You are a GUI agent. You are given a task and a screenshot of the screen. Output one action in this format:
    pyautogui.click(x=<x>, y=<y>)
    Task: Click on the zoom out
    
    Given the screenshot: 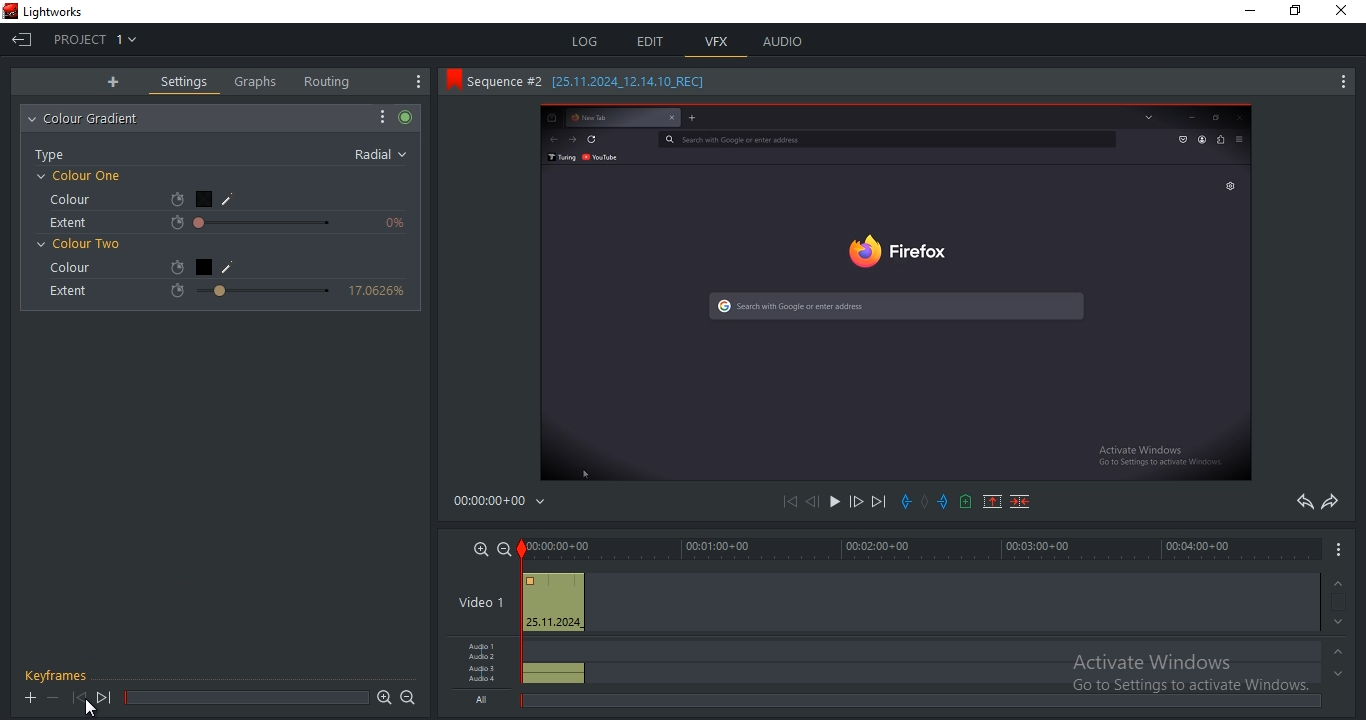 What is the action you would take?
    pyautogui.click(x=384, y=698)
    